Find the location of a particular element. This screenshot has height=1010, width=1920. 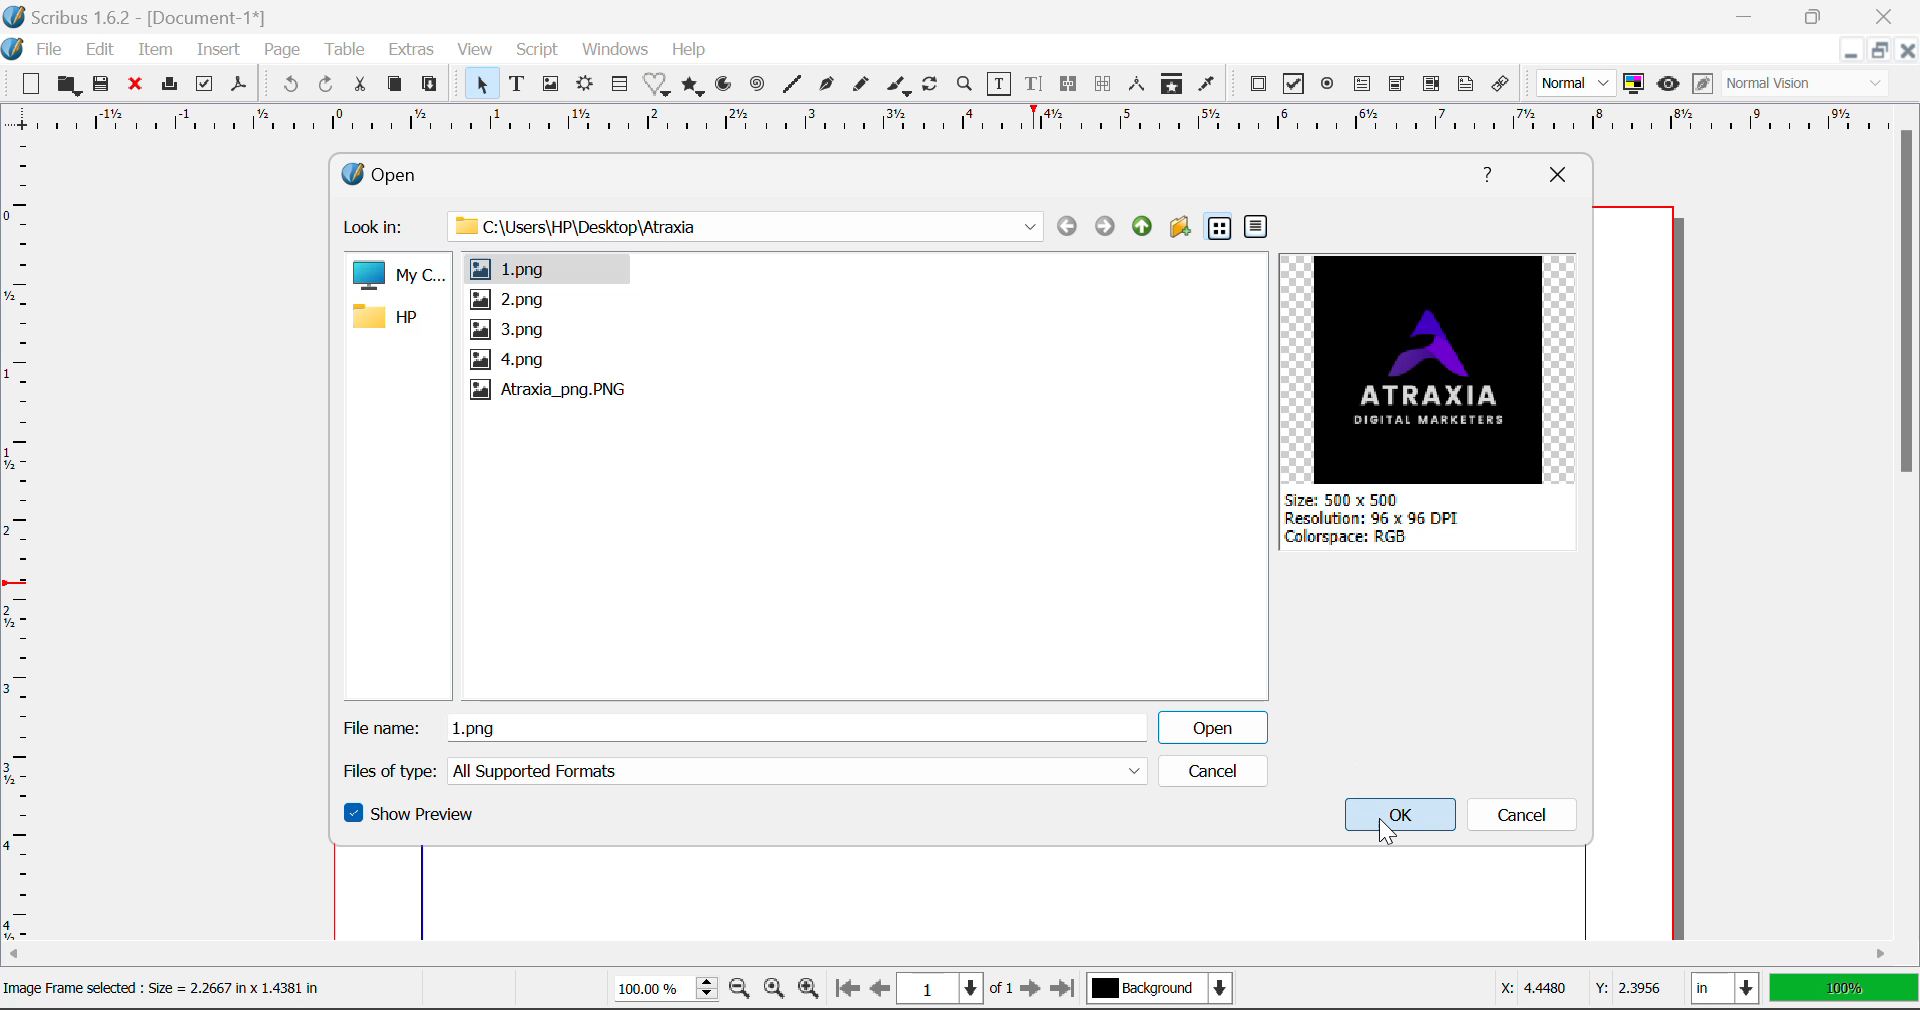

Insert is located at coordinates (216, 50).